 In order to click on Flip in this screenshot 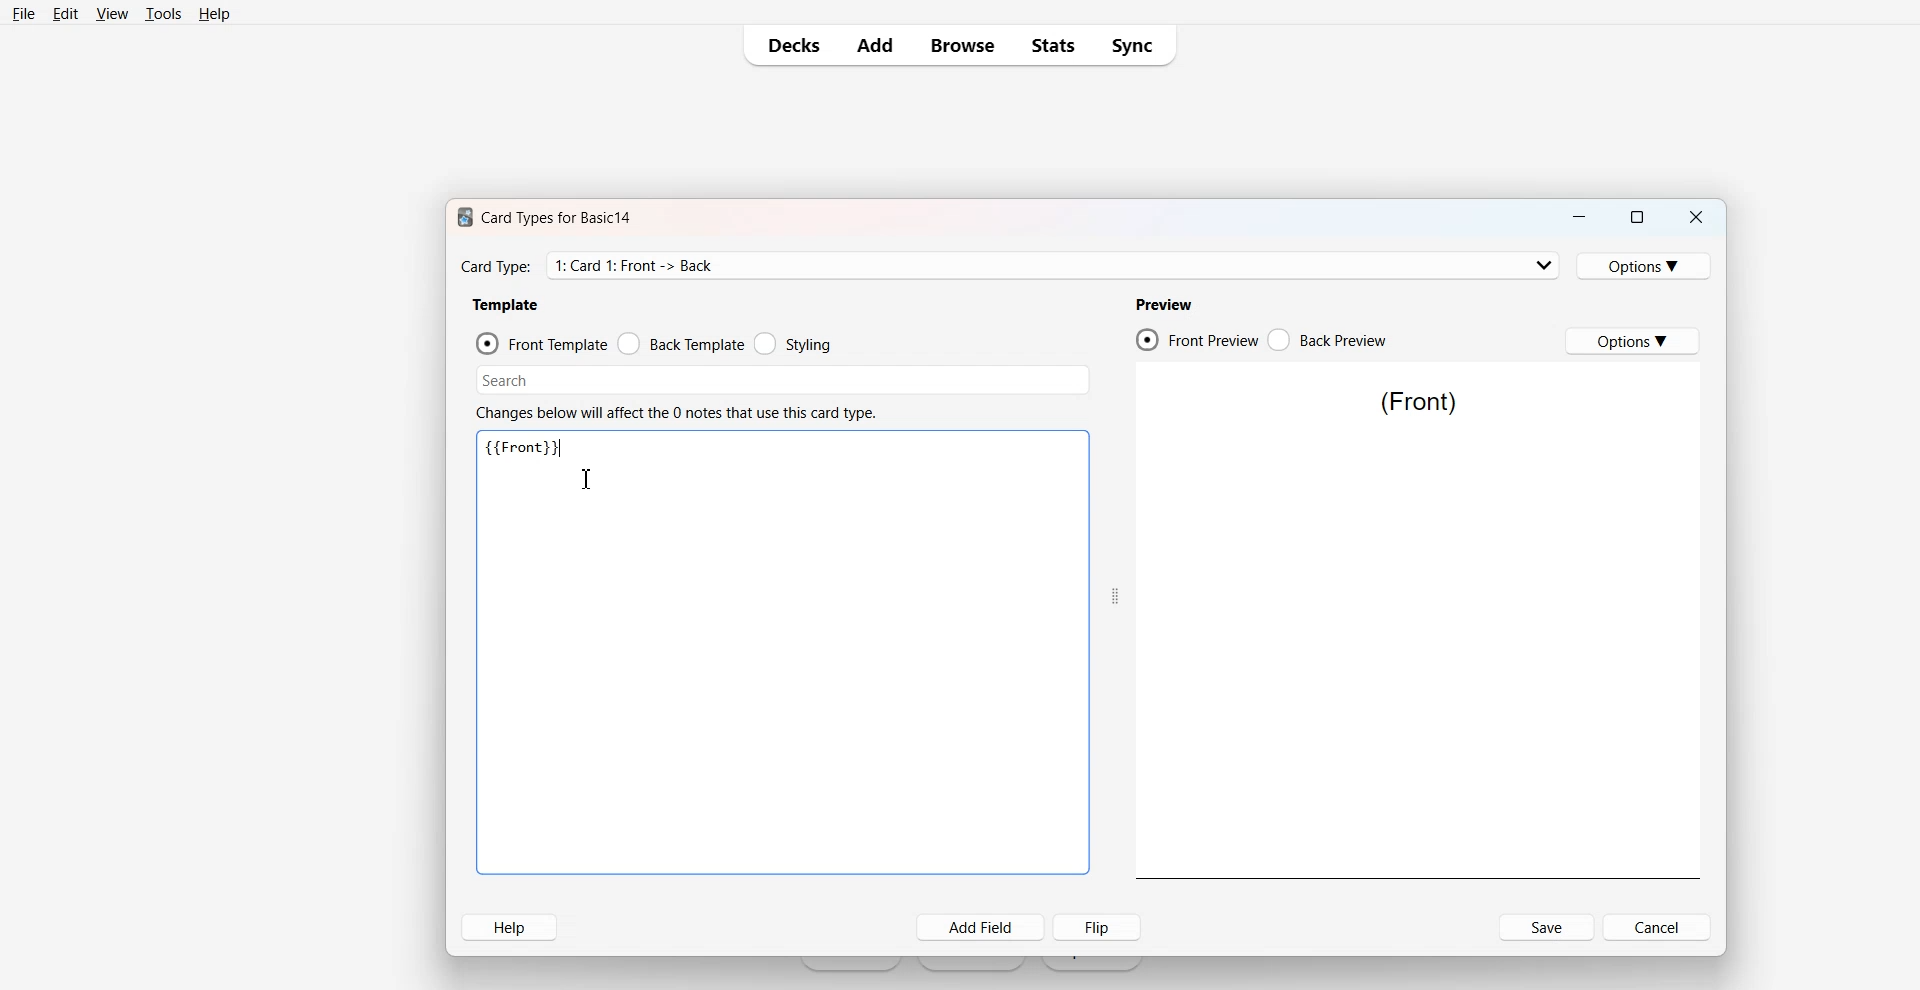, I will do `click(1097, 927)`.